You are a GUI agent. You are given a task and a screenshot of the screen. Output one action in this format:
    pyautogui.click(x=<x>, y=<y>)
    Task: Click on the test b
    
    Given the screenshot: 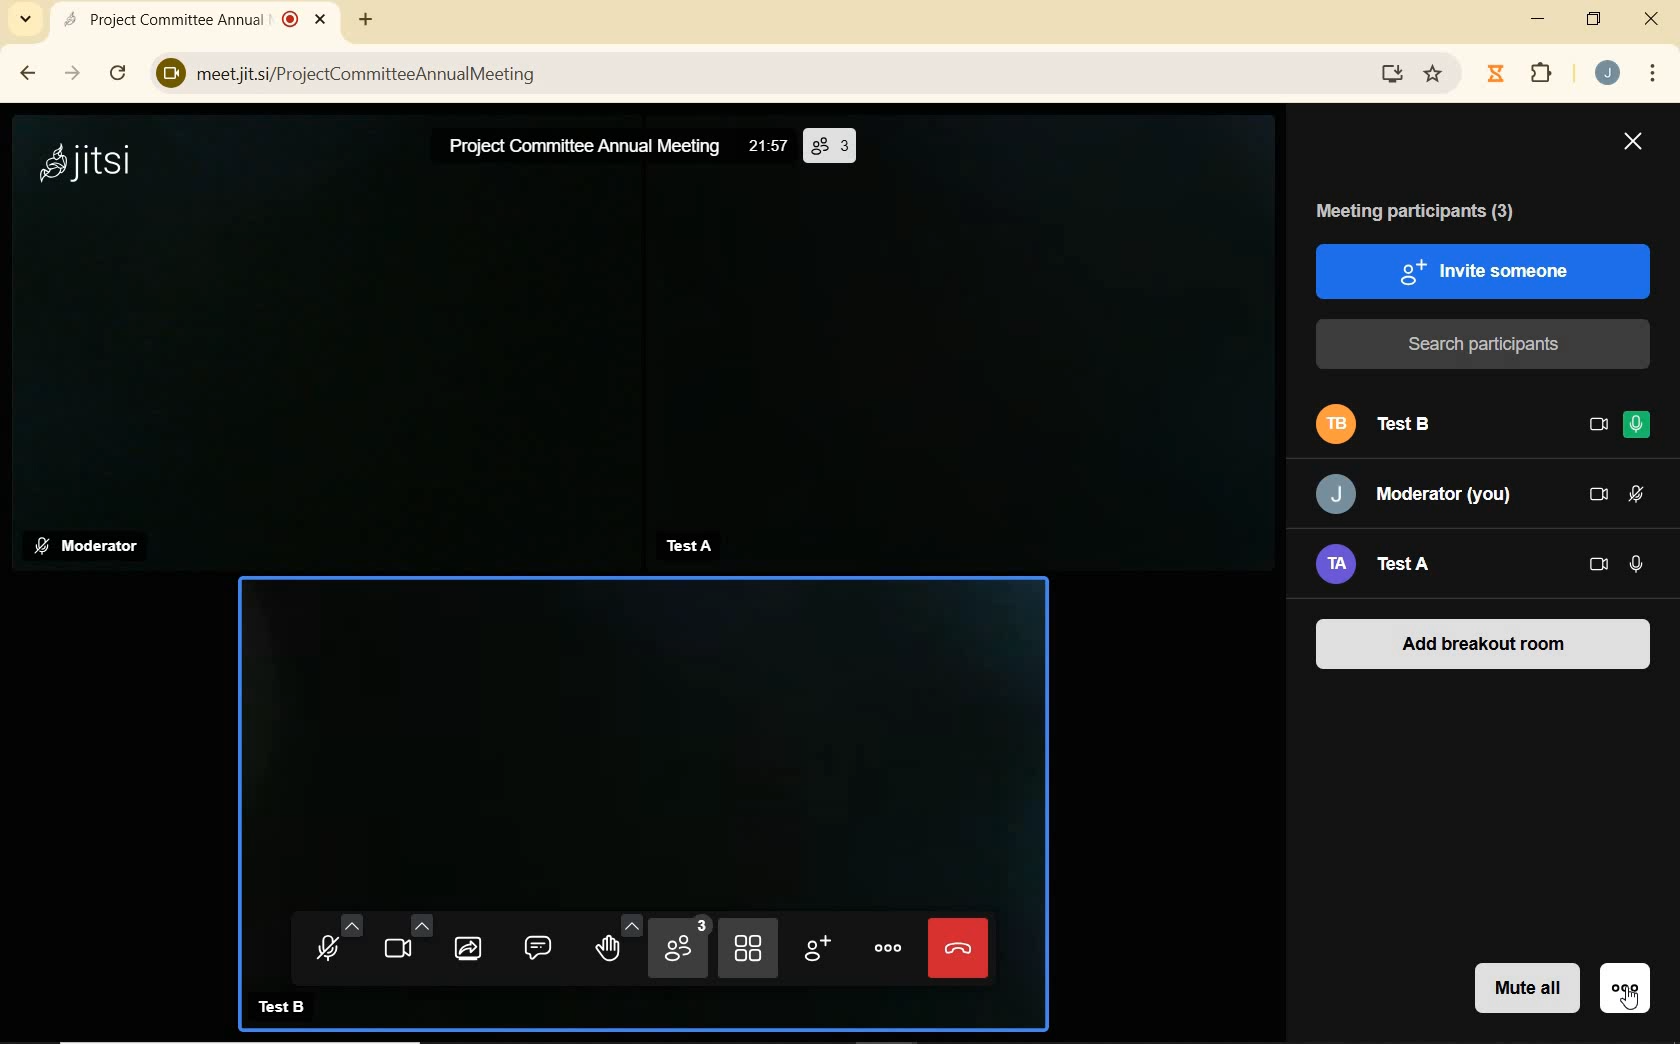 What is the action you would take?
    pyautogui.click(x=287, y=1003)
    